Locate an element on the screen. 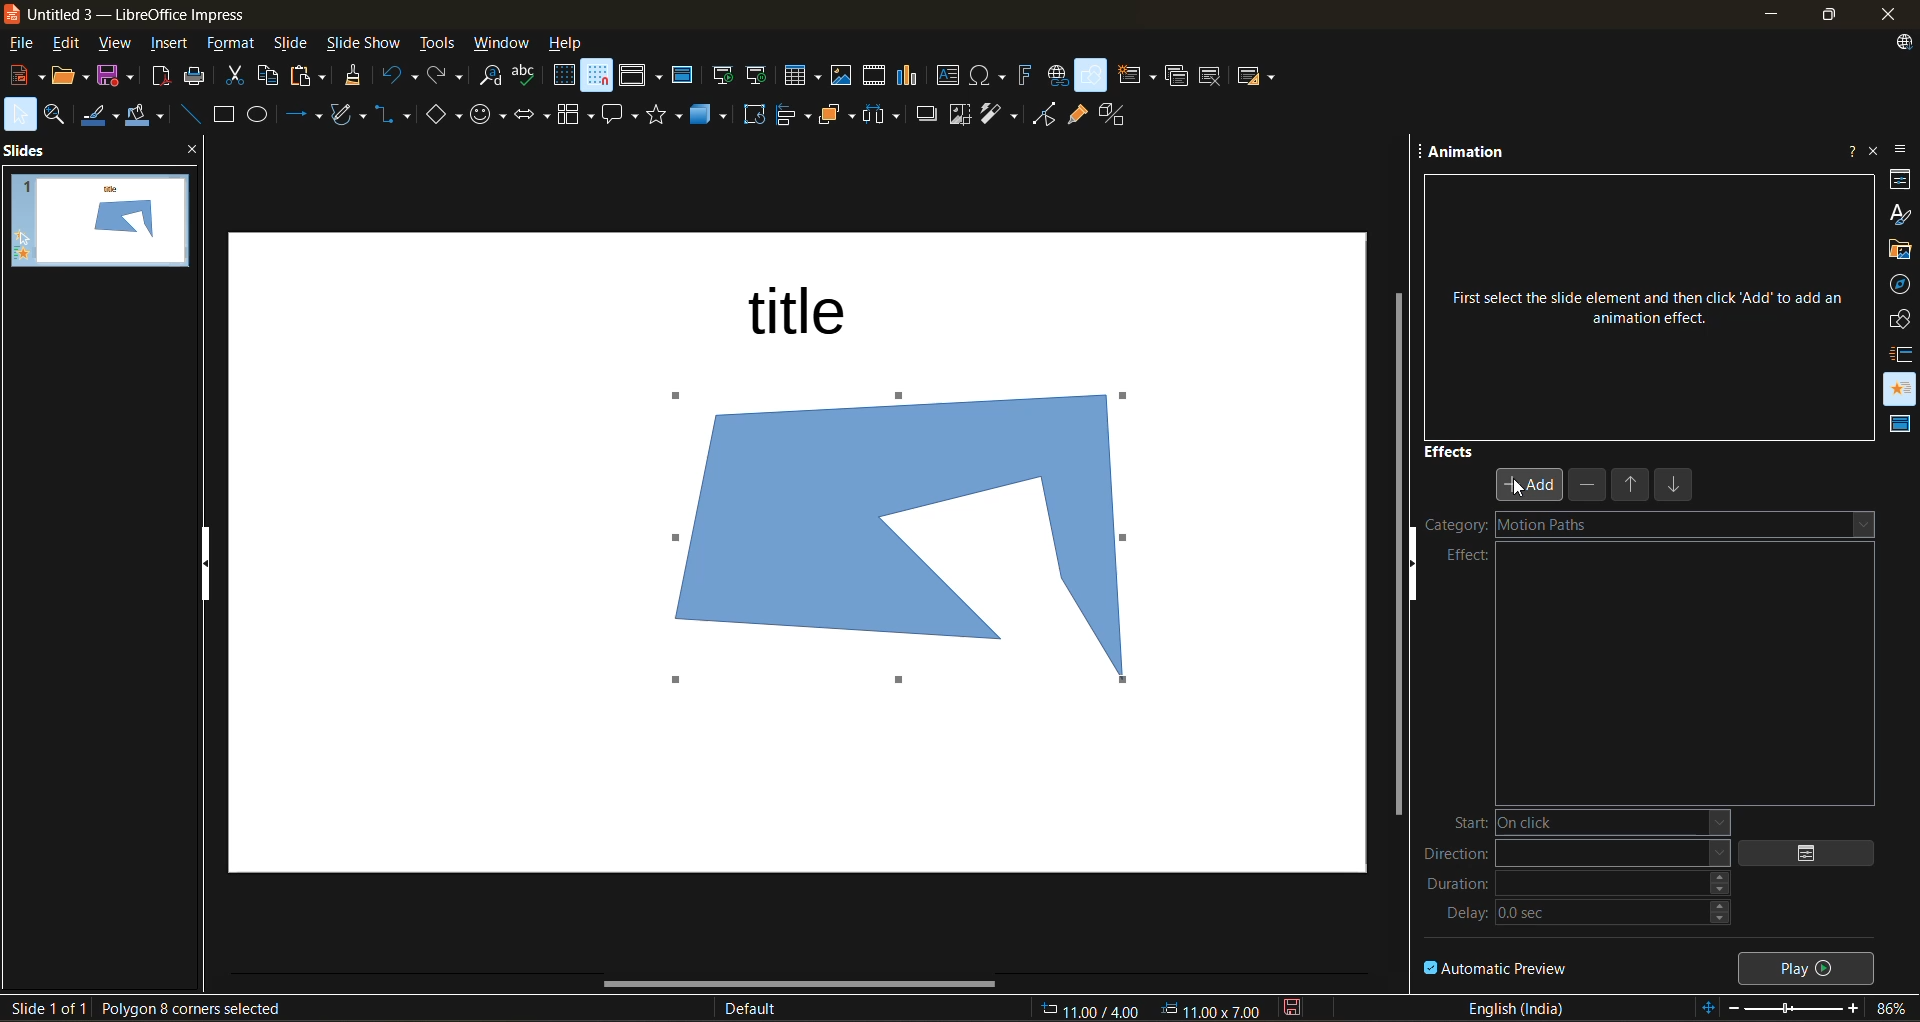  tools is located at coordinates (444, 44).